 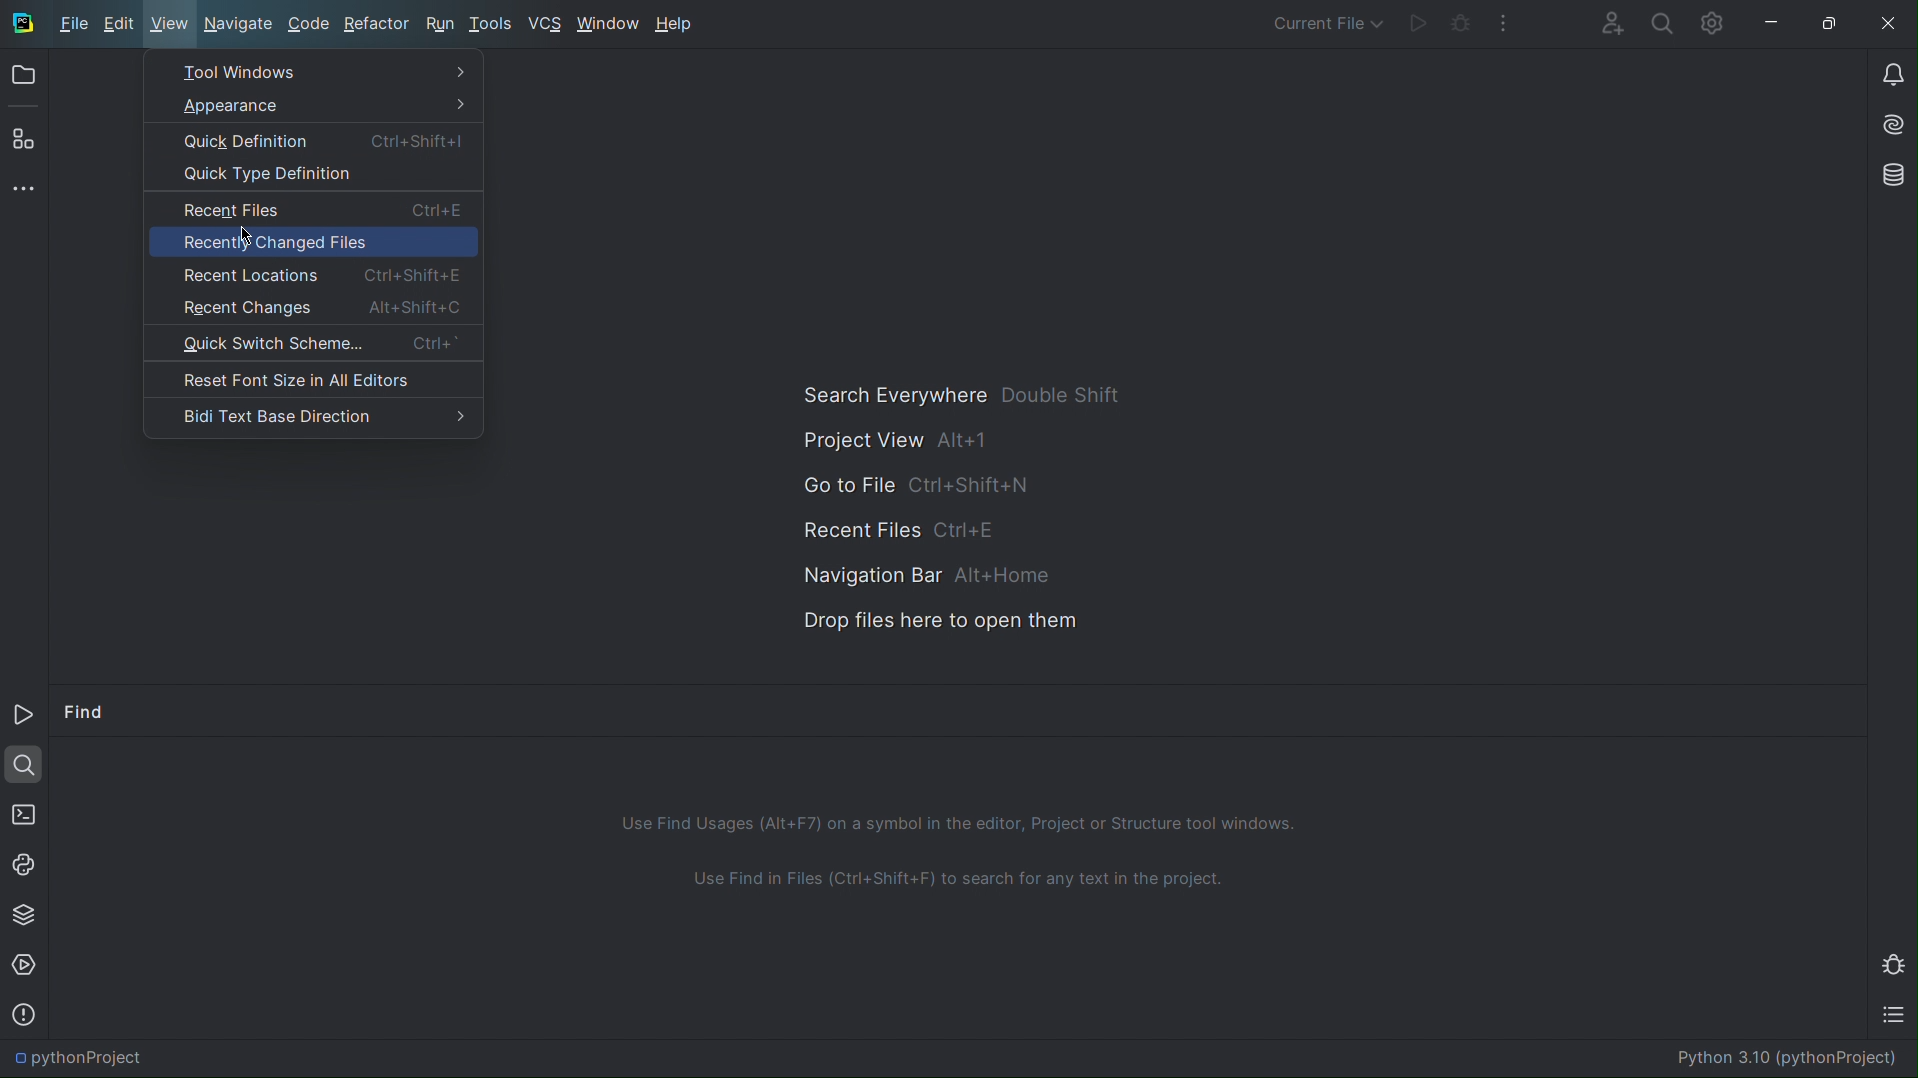 What do you see at coordinates (312, 243) in the screenshot?
I see `Recently Changed Files` at bounding box center [312, 243].